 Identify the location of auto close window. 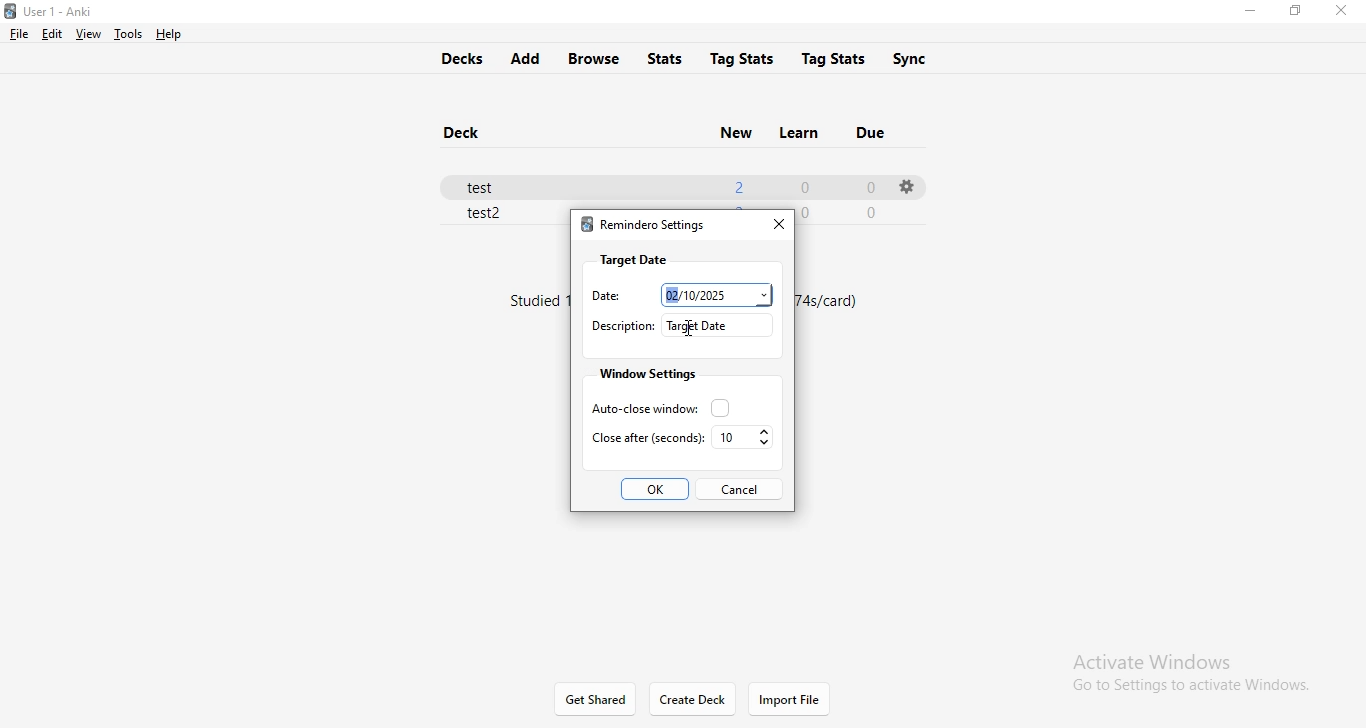
(655, 407).